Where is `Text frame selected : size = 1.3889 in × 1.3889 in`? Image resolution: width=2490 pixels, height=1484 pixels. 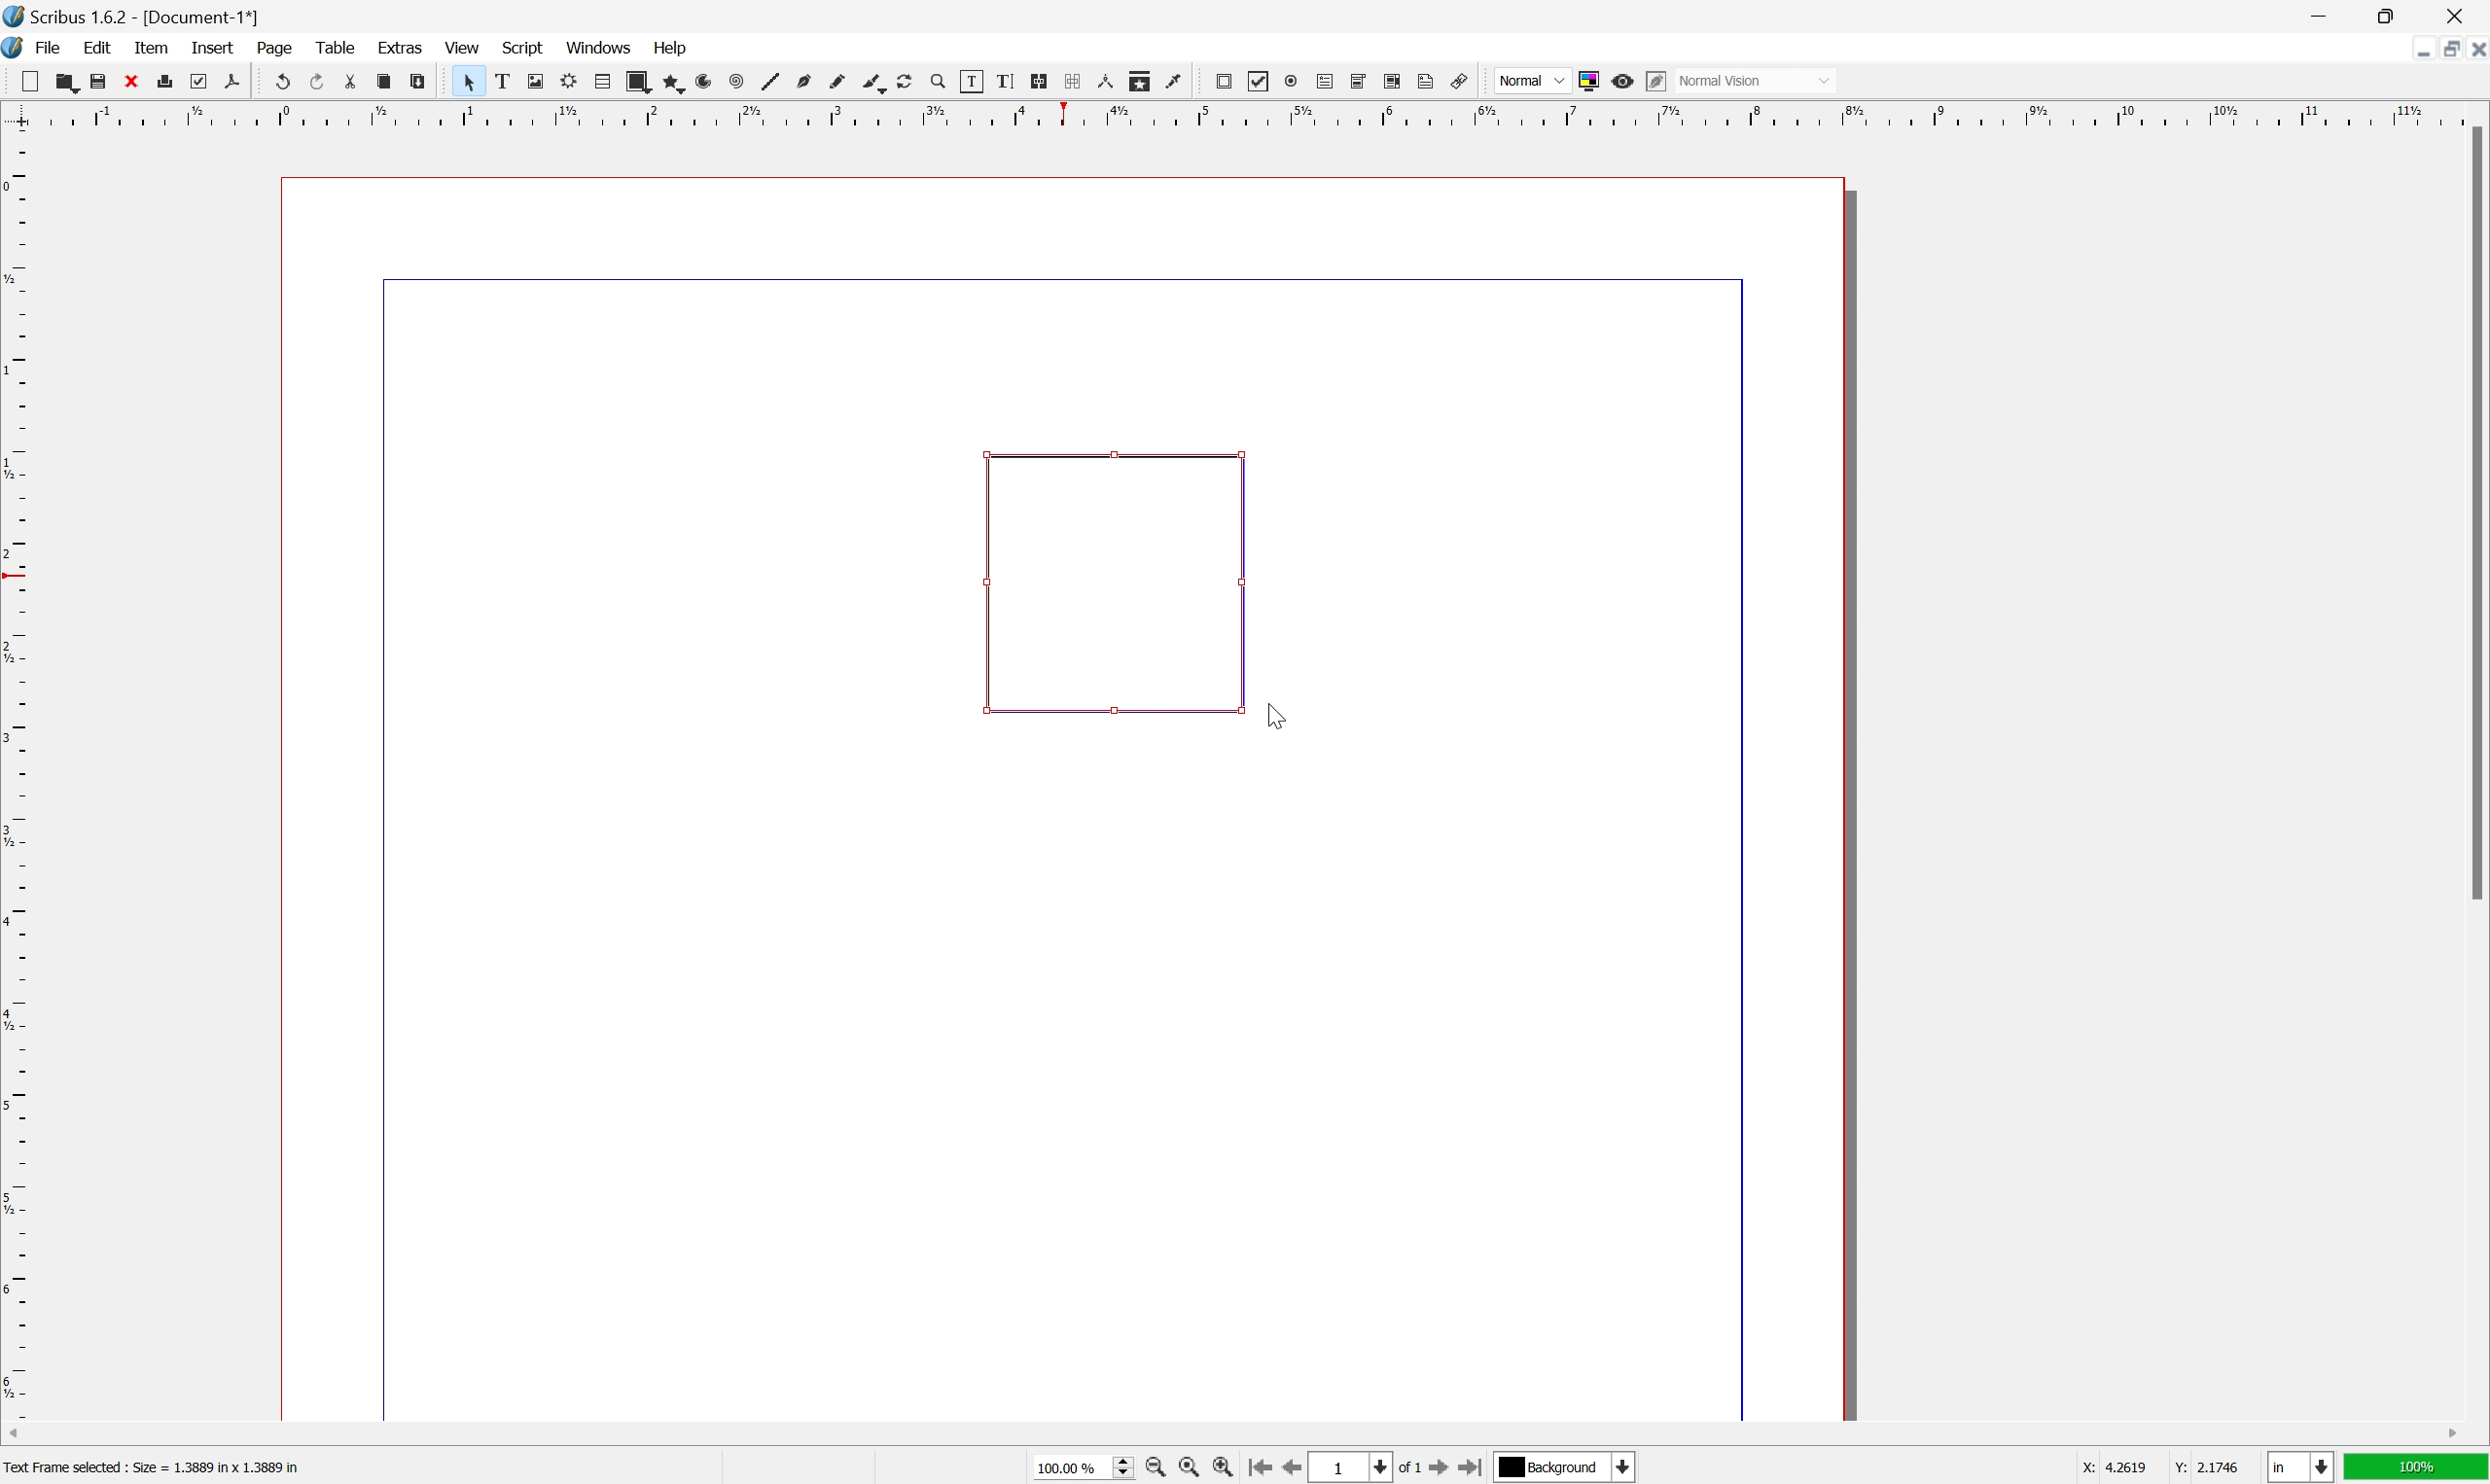
Text frame selected : size = 1.3889 in × 1.3889 in is located at coordinates (156, 1465).